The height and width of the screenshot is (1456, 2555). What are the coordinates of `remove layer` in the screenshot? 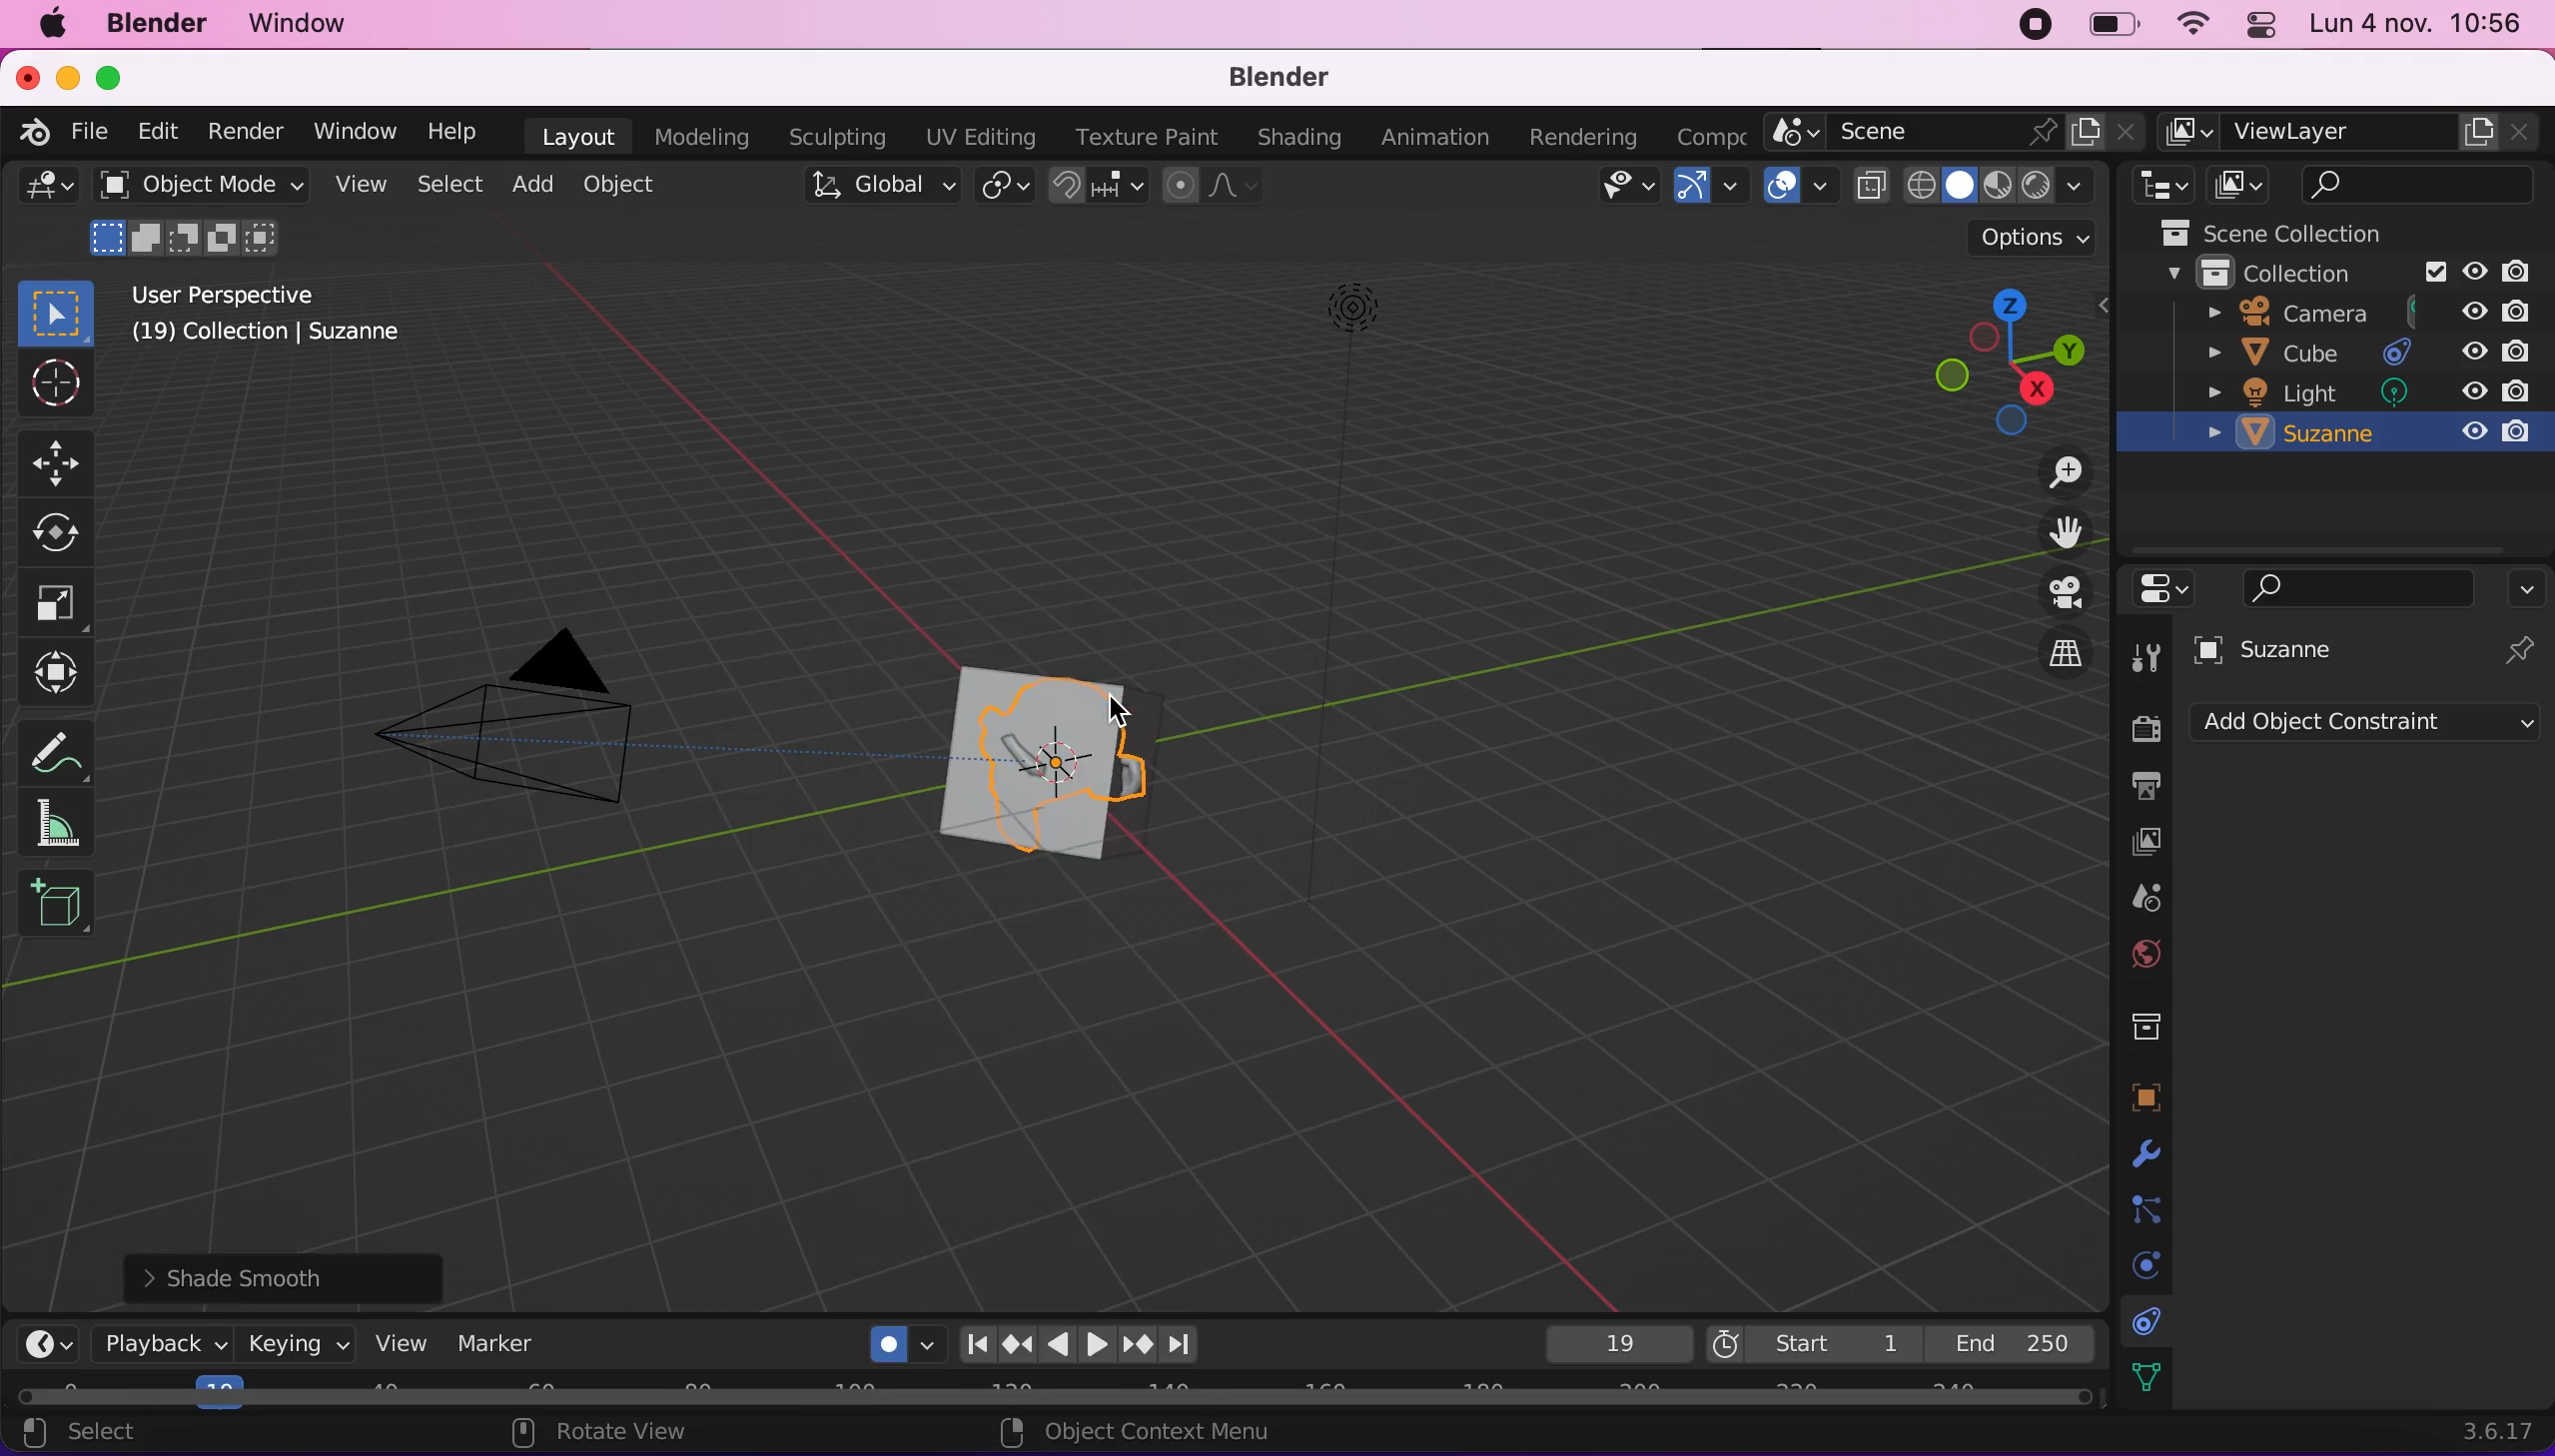 It's located at (2517, 131).